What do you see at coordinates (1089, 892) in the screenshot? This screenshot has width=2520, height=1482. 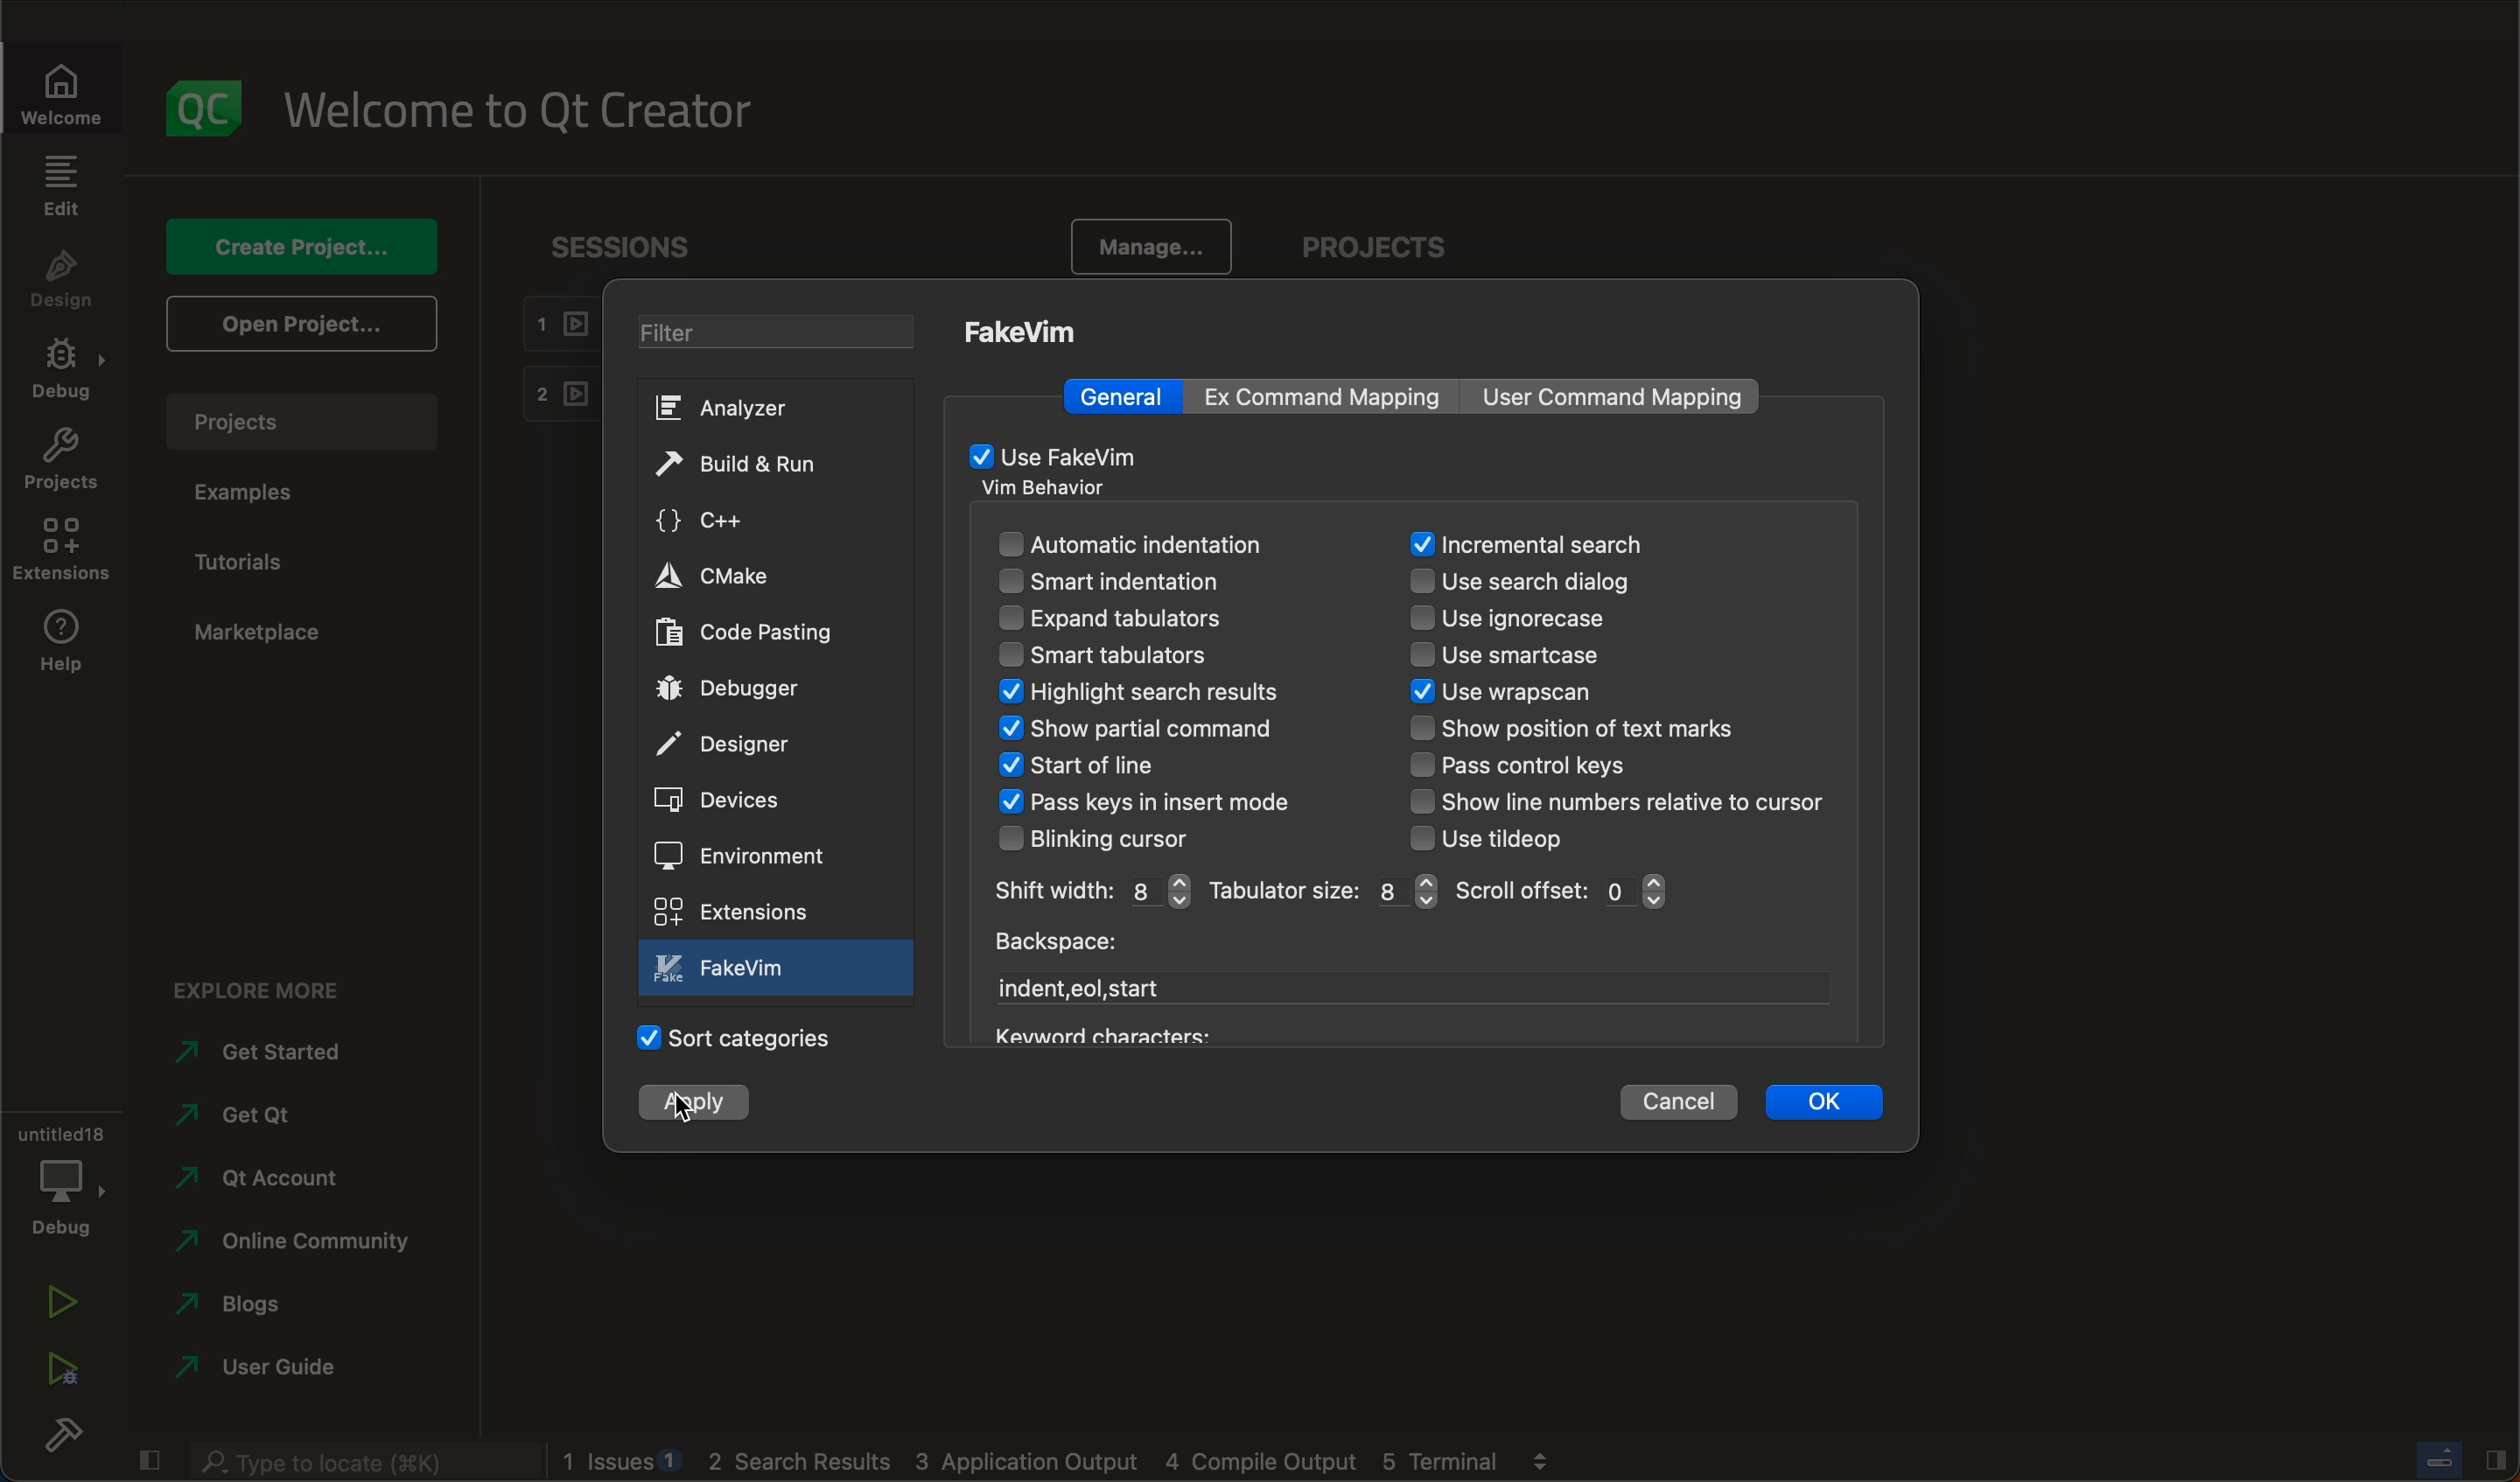 I see `width` at bounding box center [1089, 892].